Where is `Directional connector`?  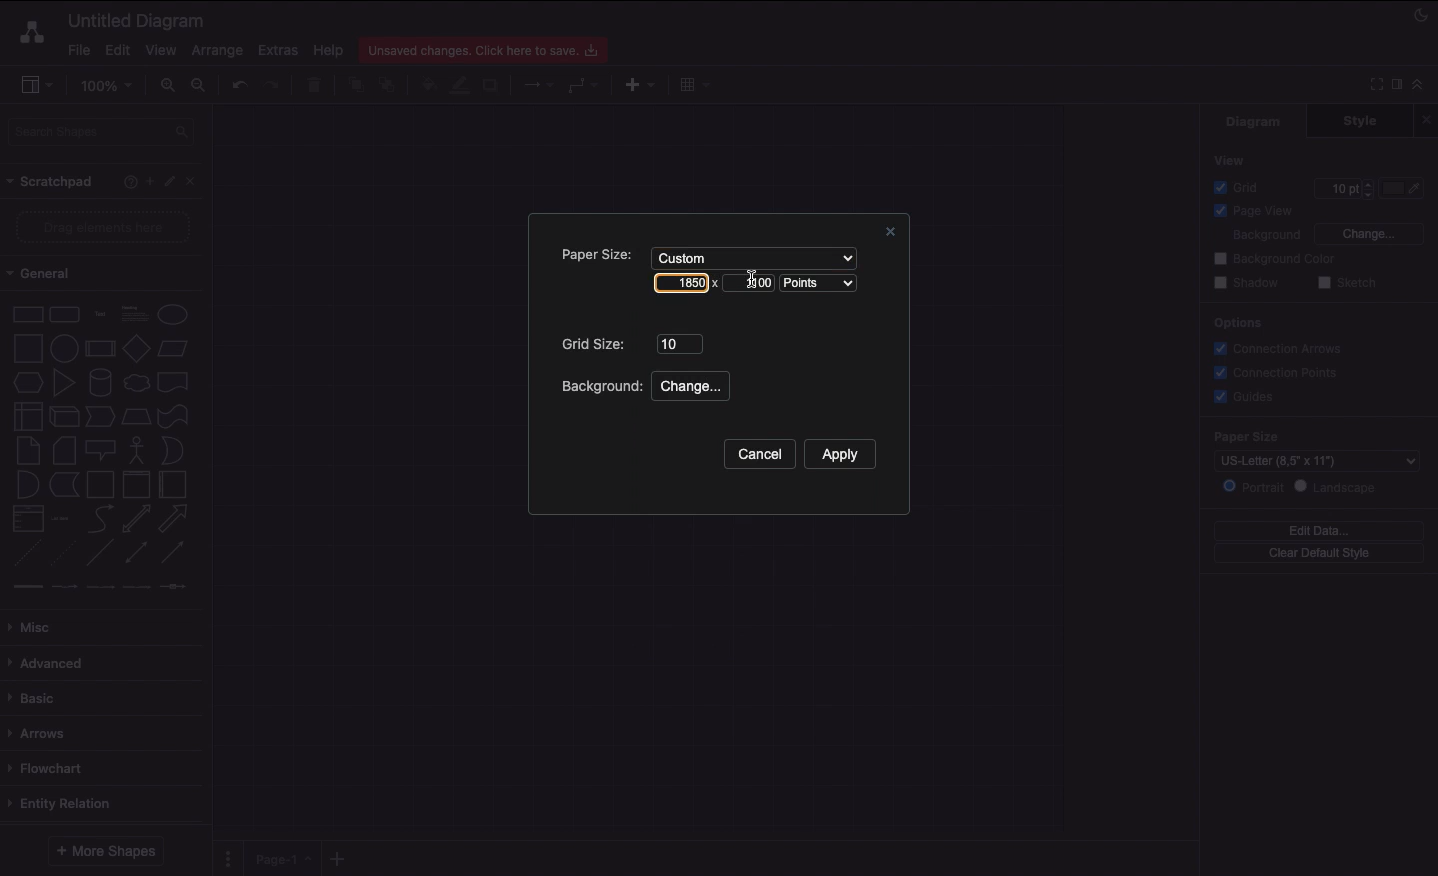
Directional connector is located at coordinates (176, 553).